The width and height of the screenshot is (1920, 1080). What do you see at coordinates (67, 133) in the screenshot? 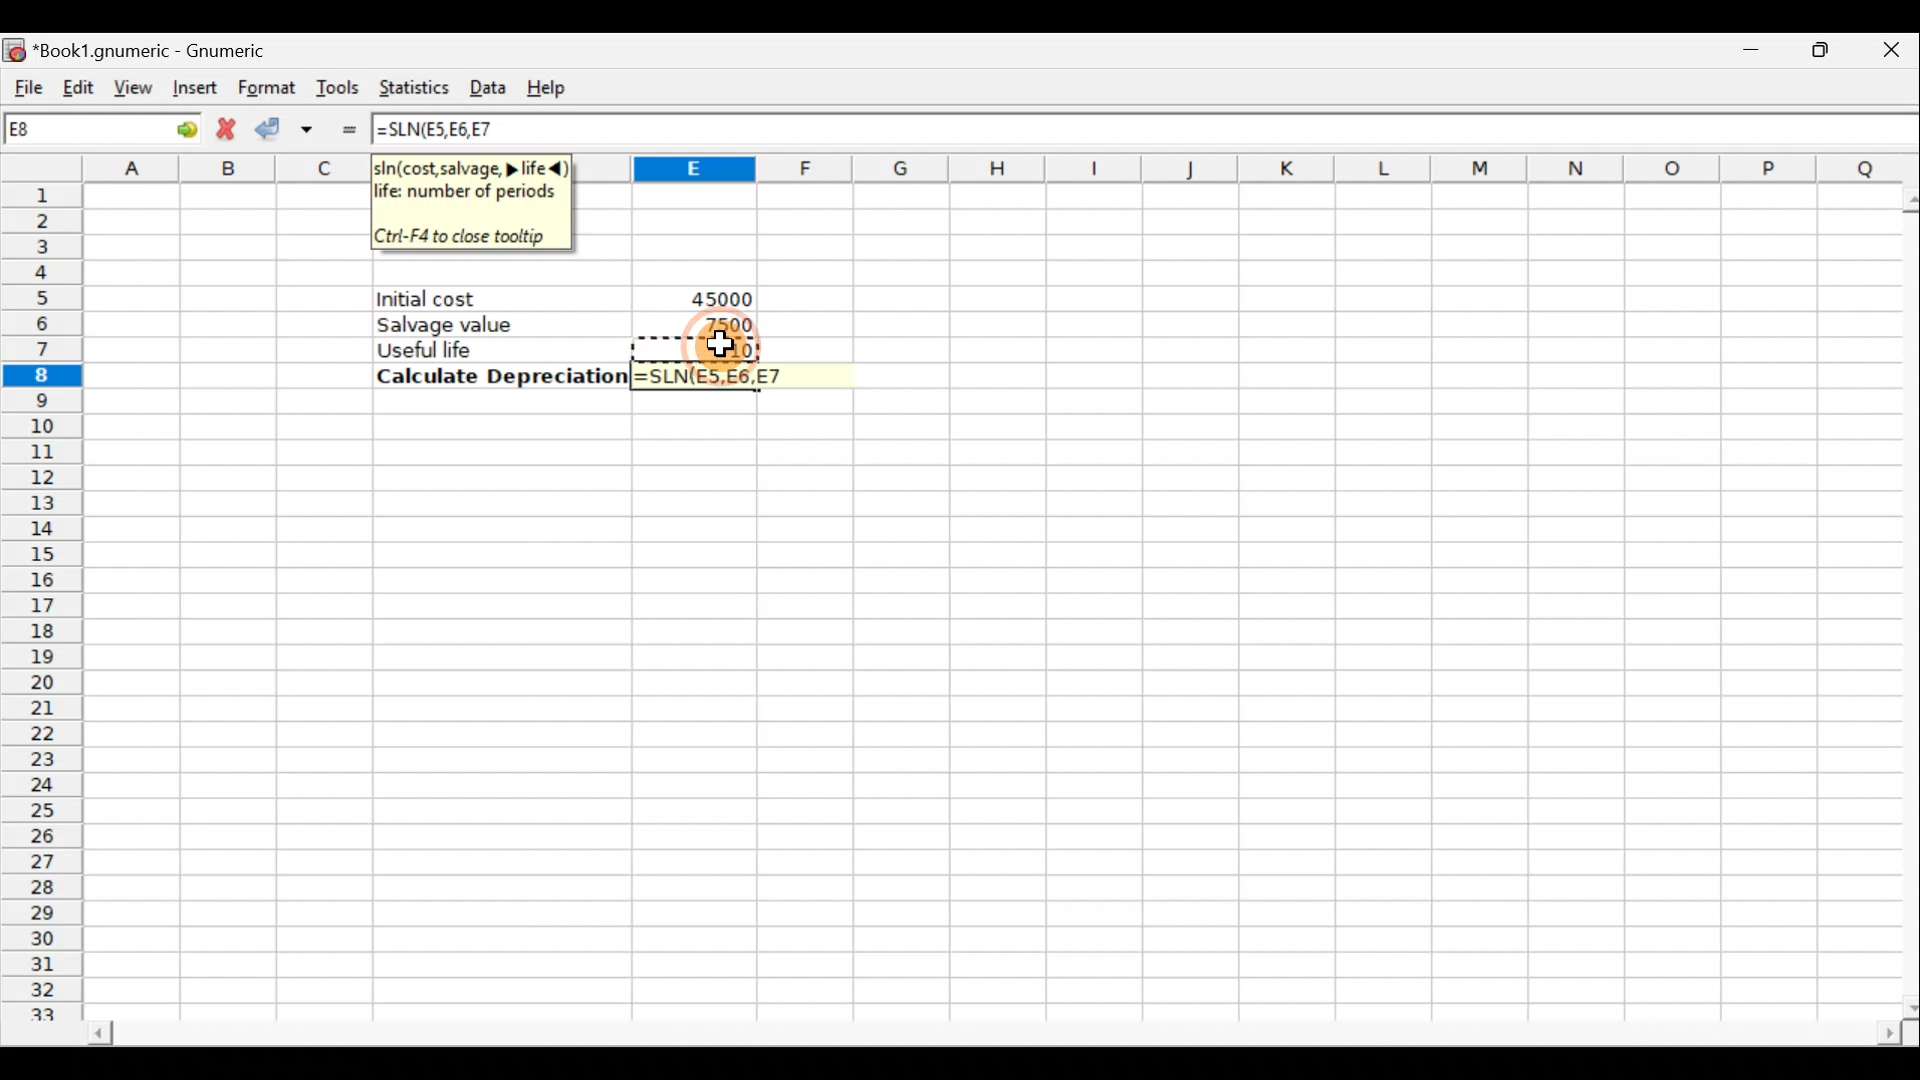
I see `Cell name E8` at bounding box center [67, 133].